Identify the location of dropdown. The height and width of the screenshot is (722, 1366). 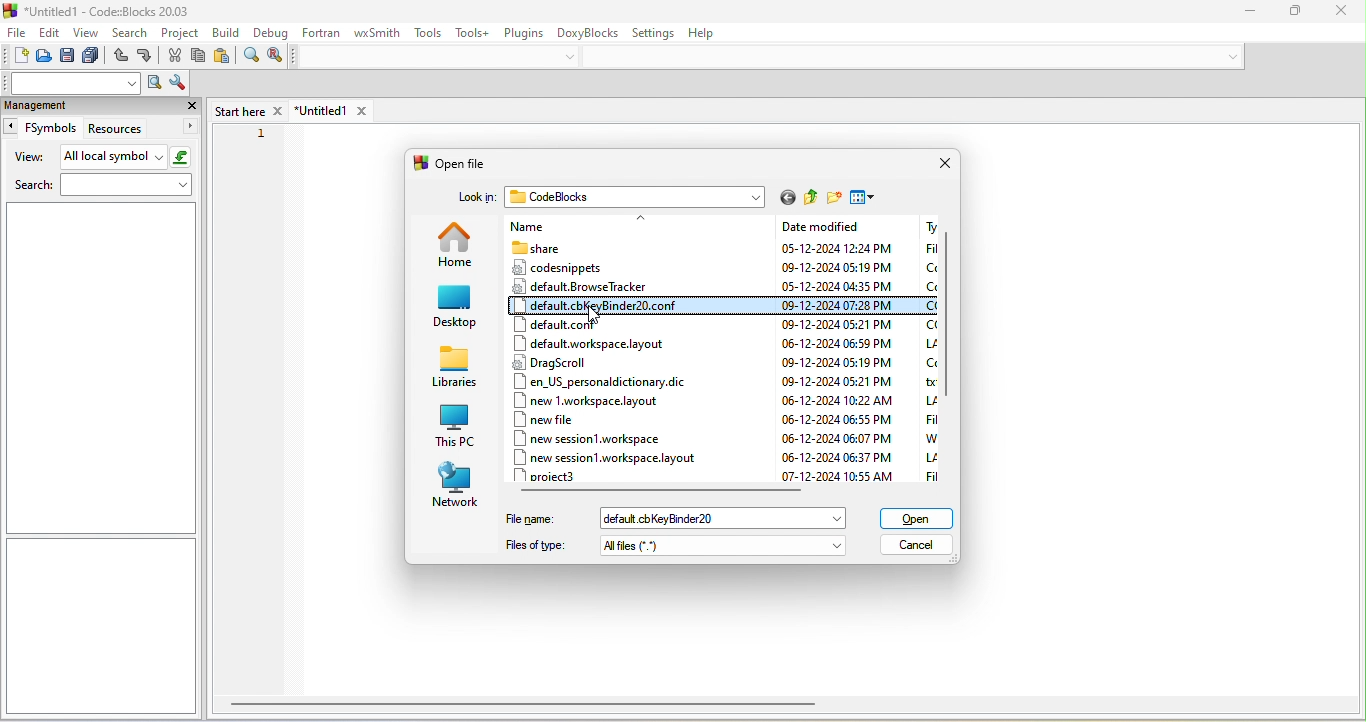
(840, 545).